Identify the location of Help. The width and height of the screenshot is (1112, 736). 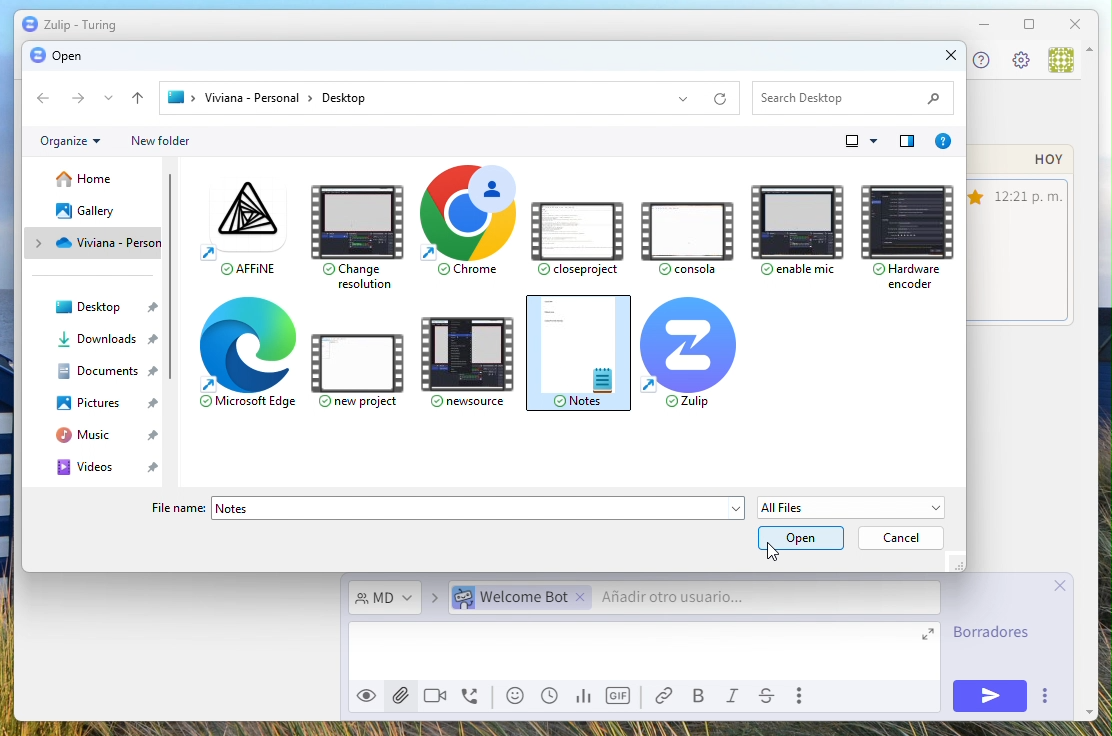
(942, 141).